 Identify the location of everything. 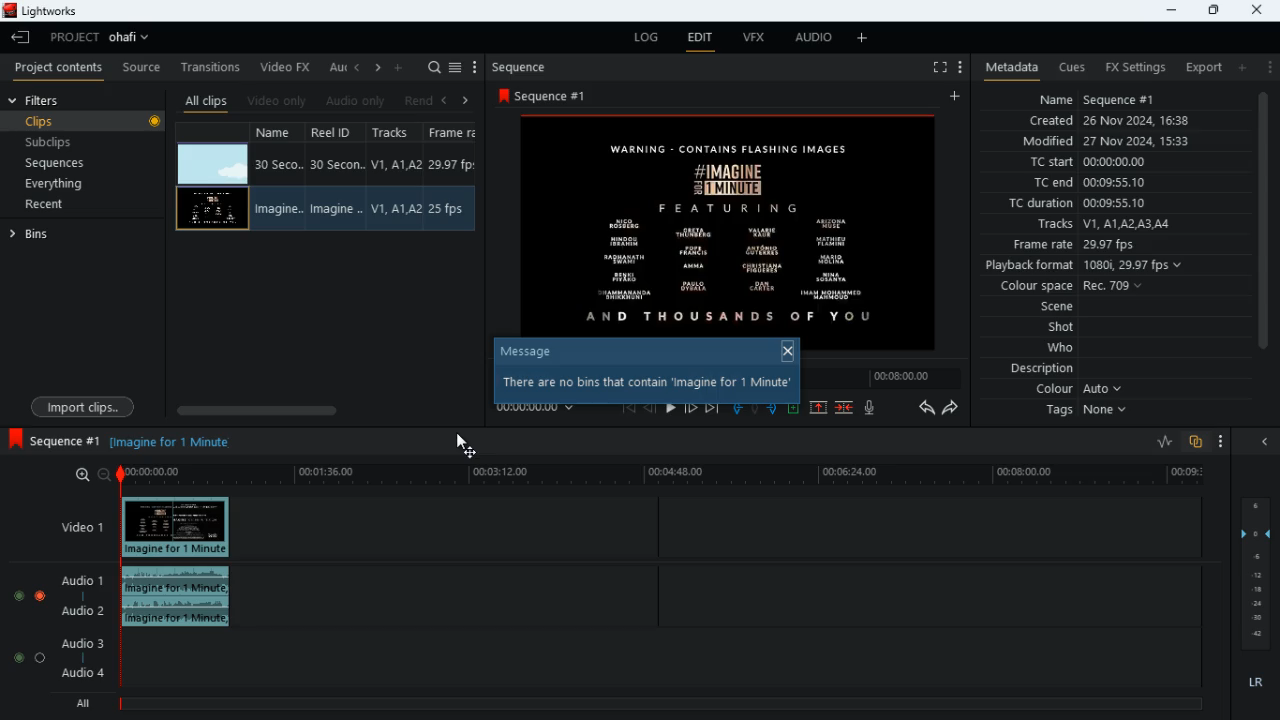
(76, 183).